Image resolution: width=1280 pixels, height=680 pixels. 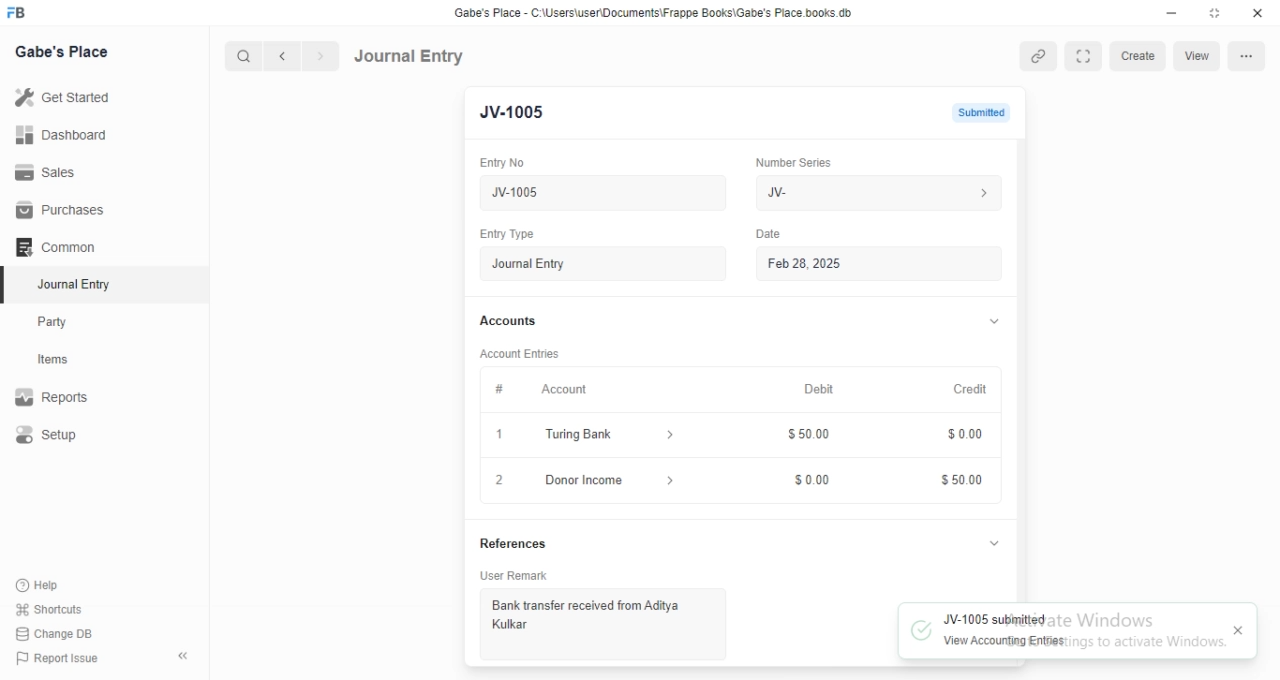 I want to click on ‘Account Entries., so click(x=528, y=352).